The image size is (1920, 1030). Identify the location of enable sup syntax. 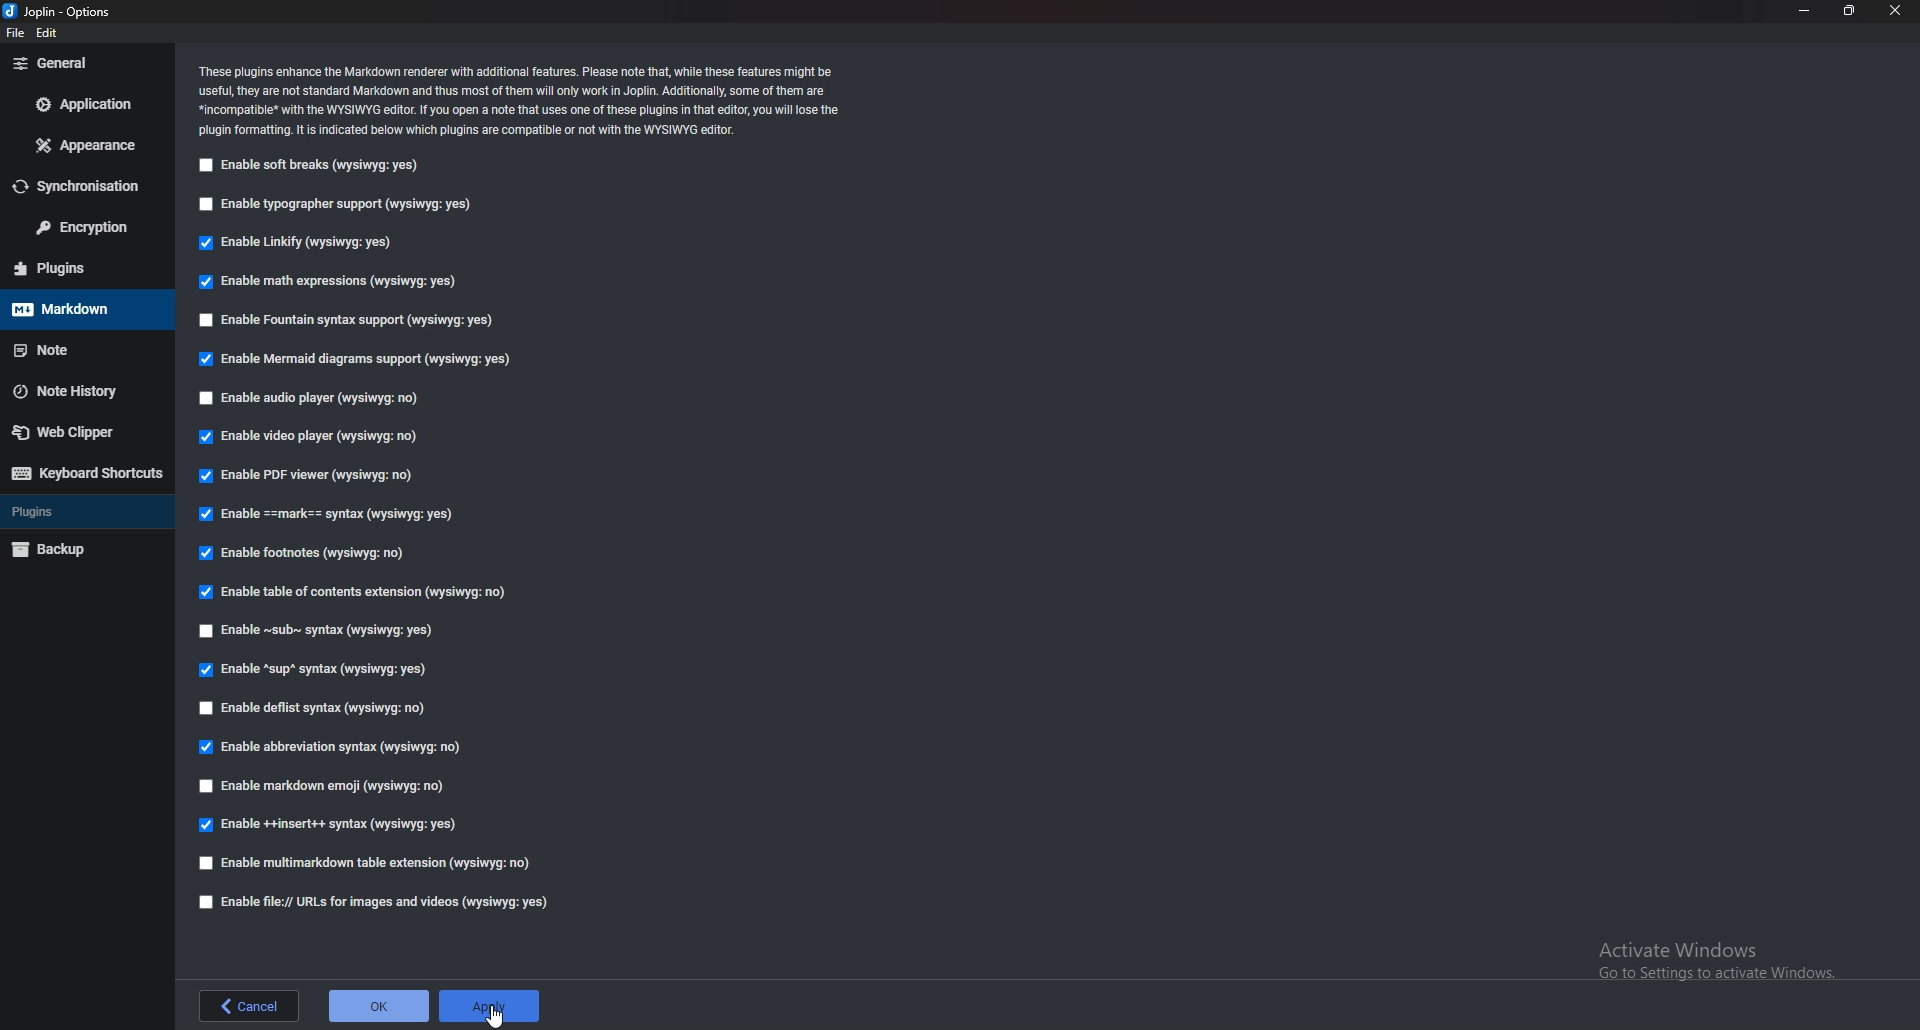
(314, 668).